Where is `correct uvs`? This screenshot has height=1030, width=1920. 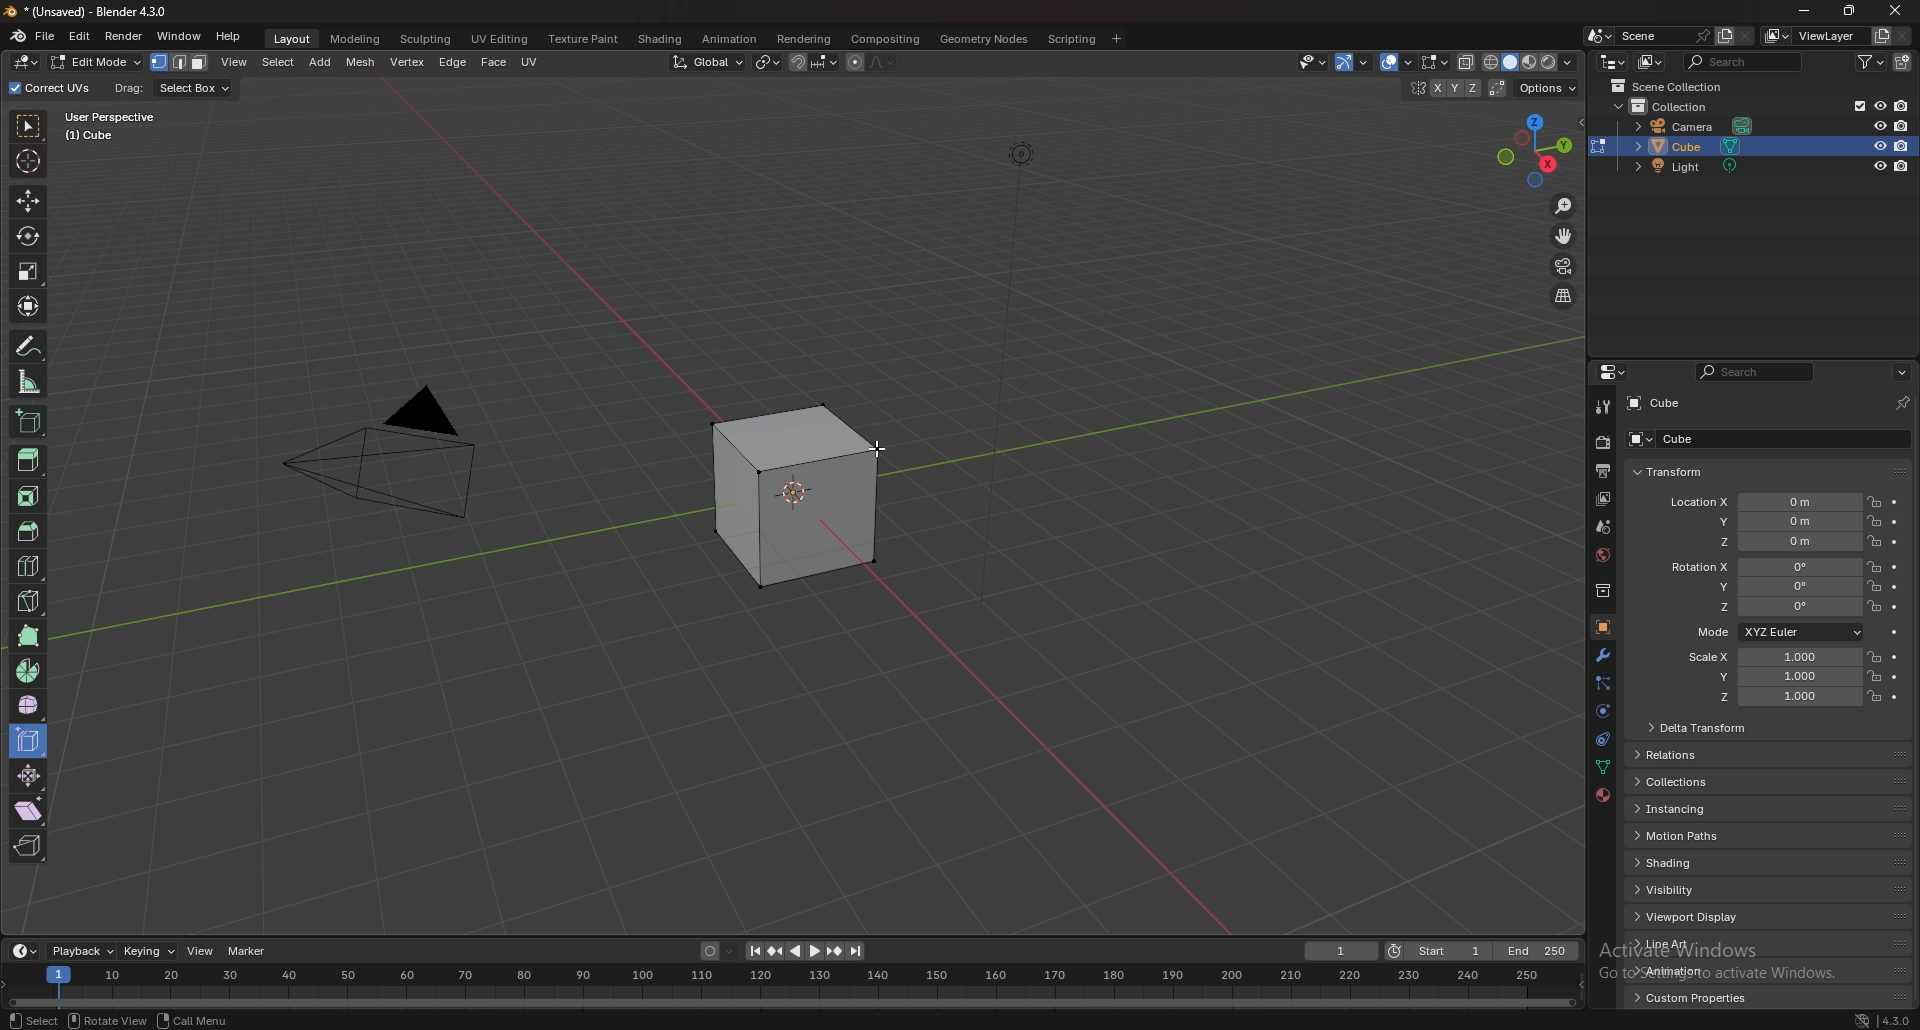
correct uvs is located at coordinates (52, 88).